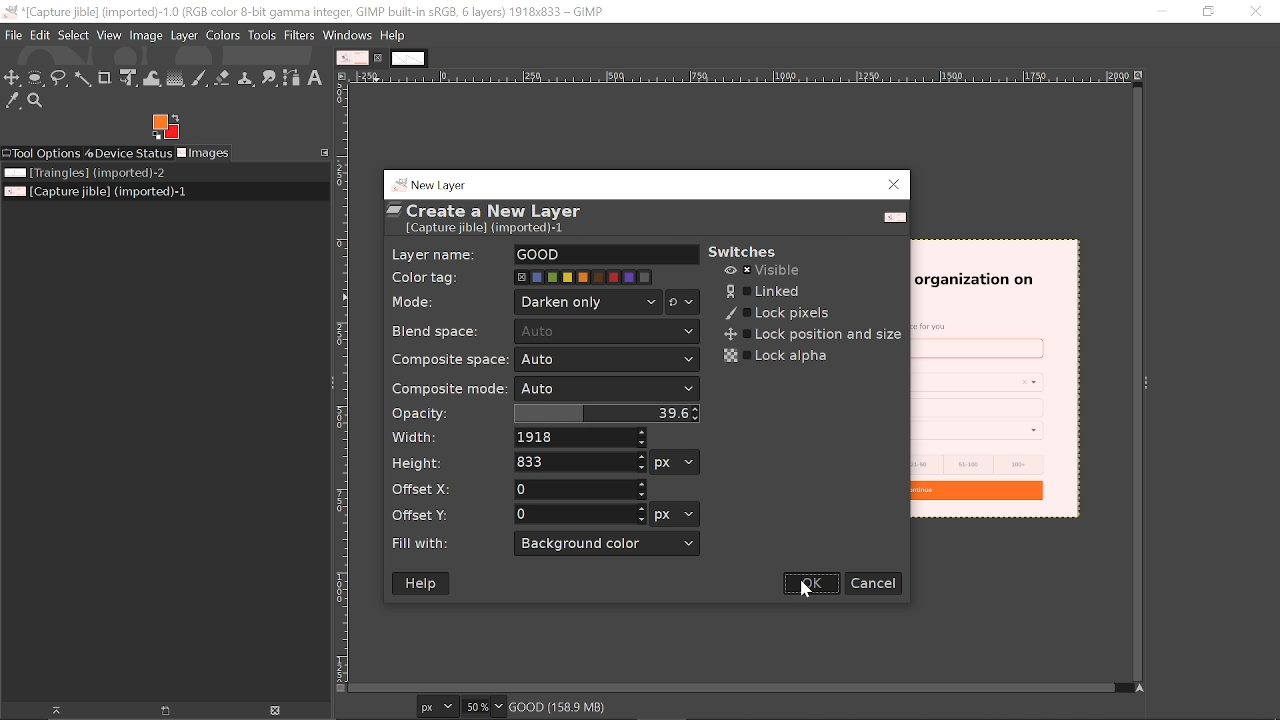  Describe the element at coordinates (275, 711) in the screenshot. I see `Delete image` at that location.